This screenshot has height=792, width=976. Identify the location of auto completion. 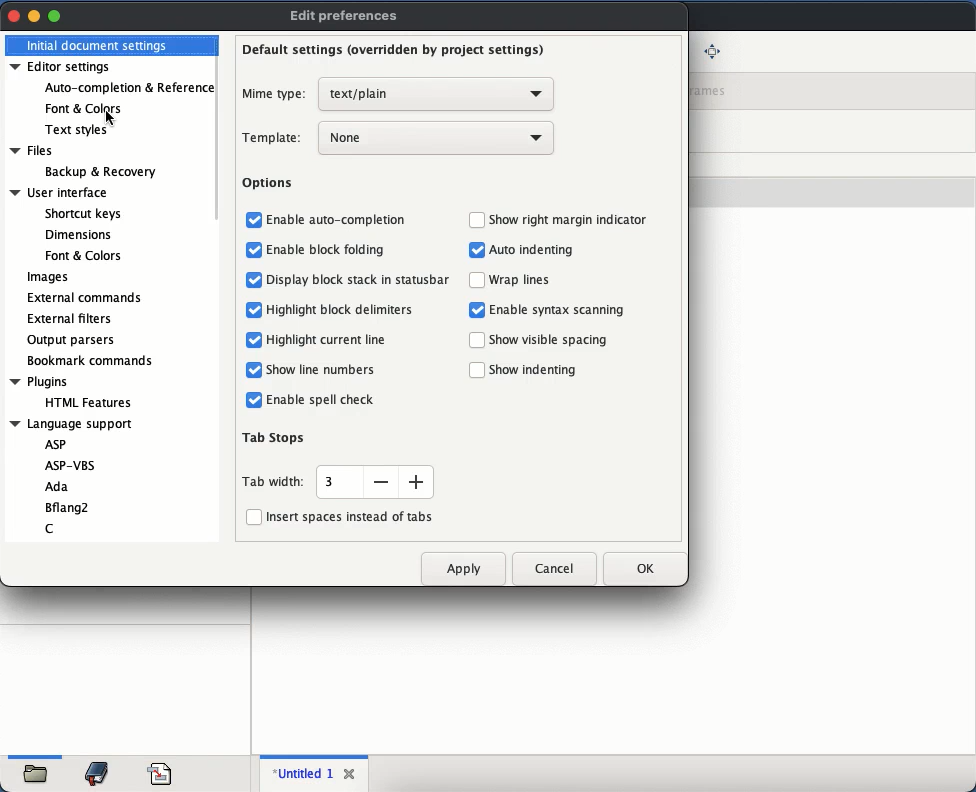
(127, 88).